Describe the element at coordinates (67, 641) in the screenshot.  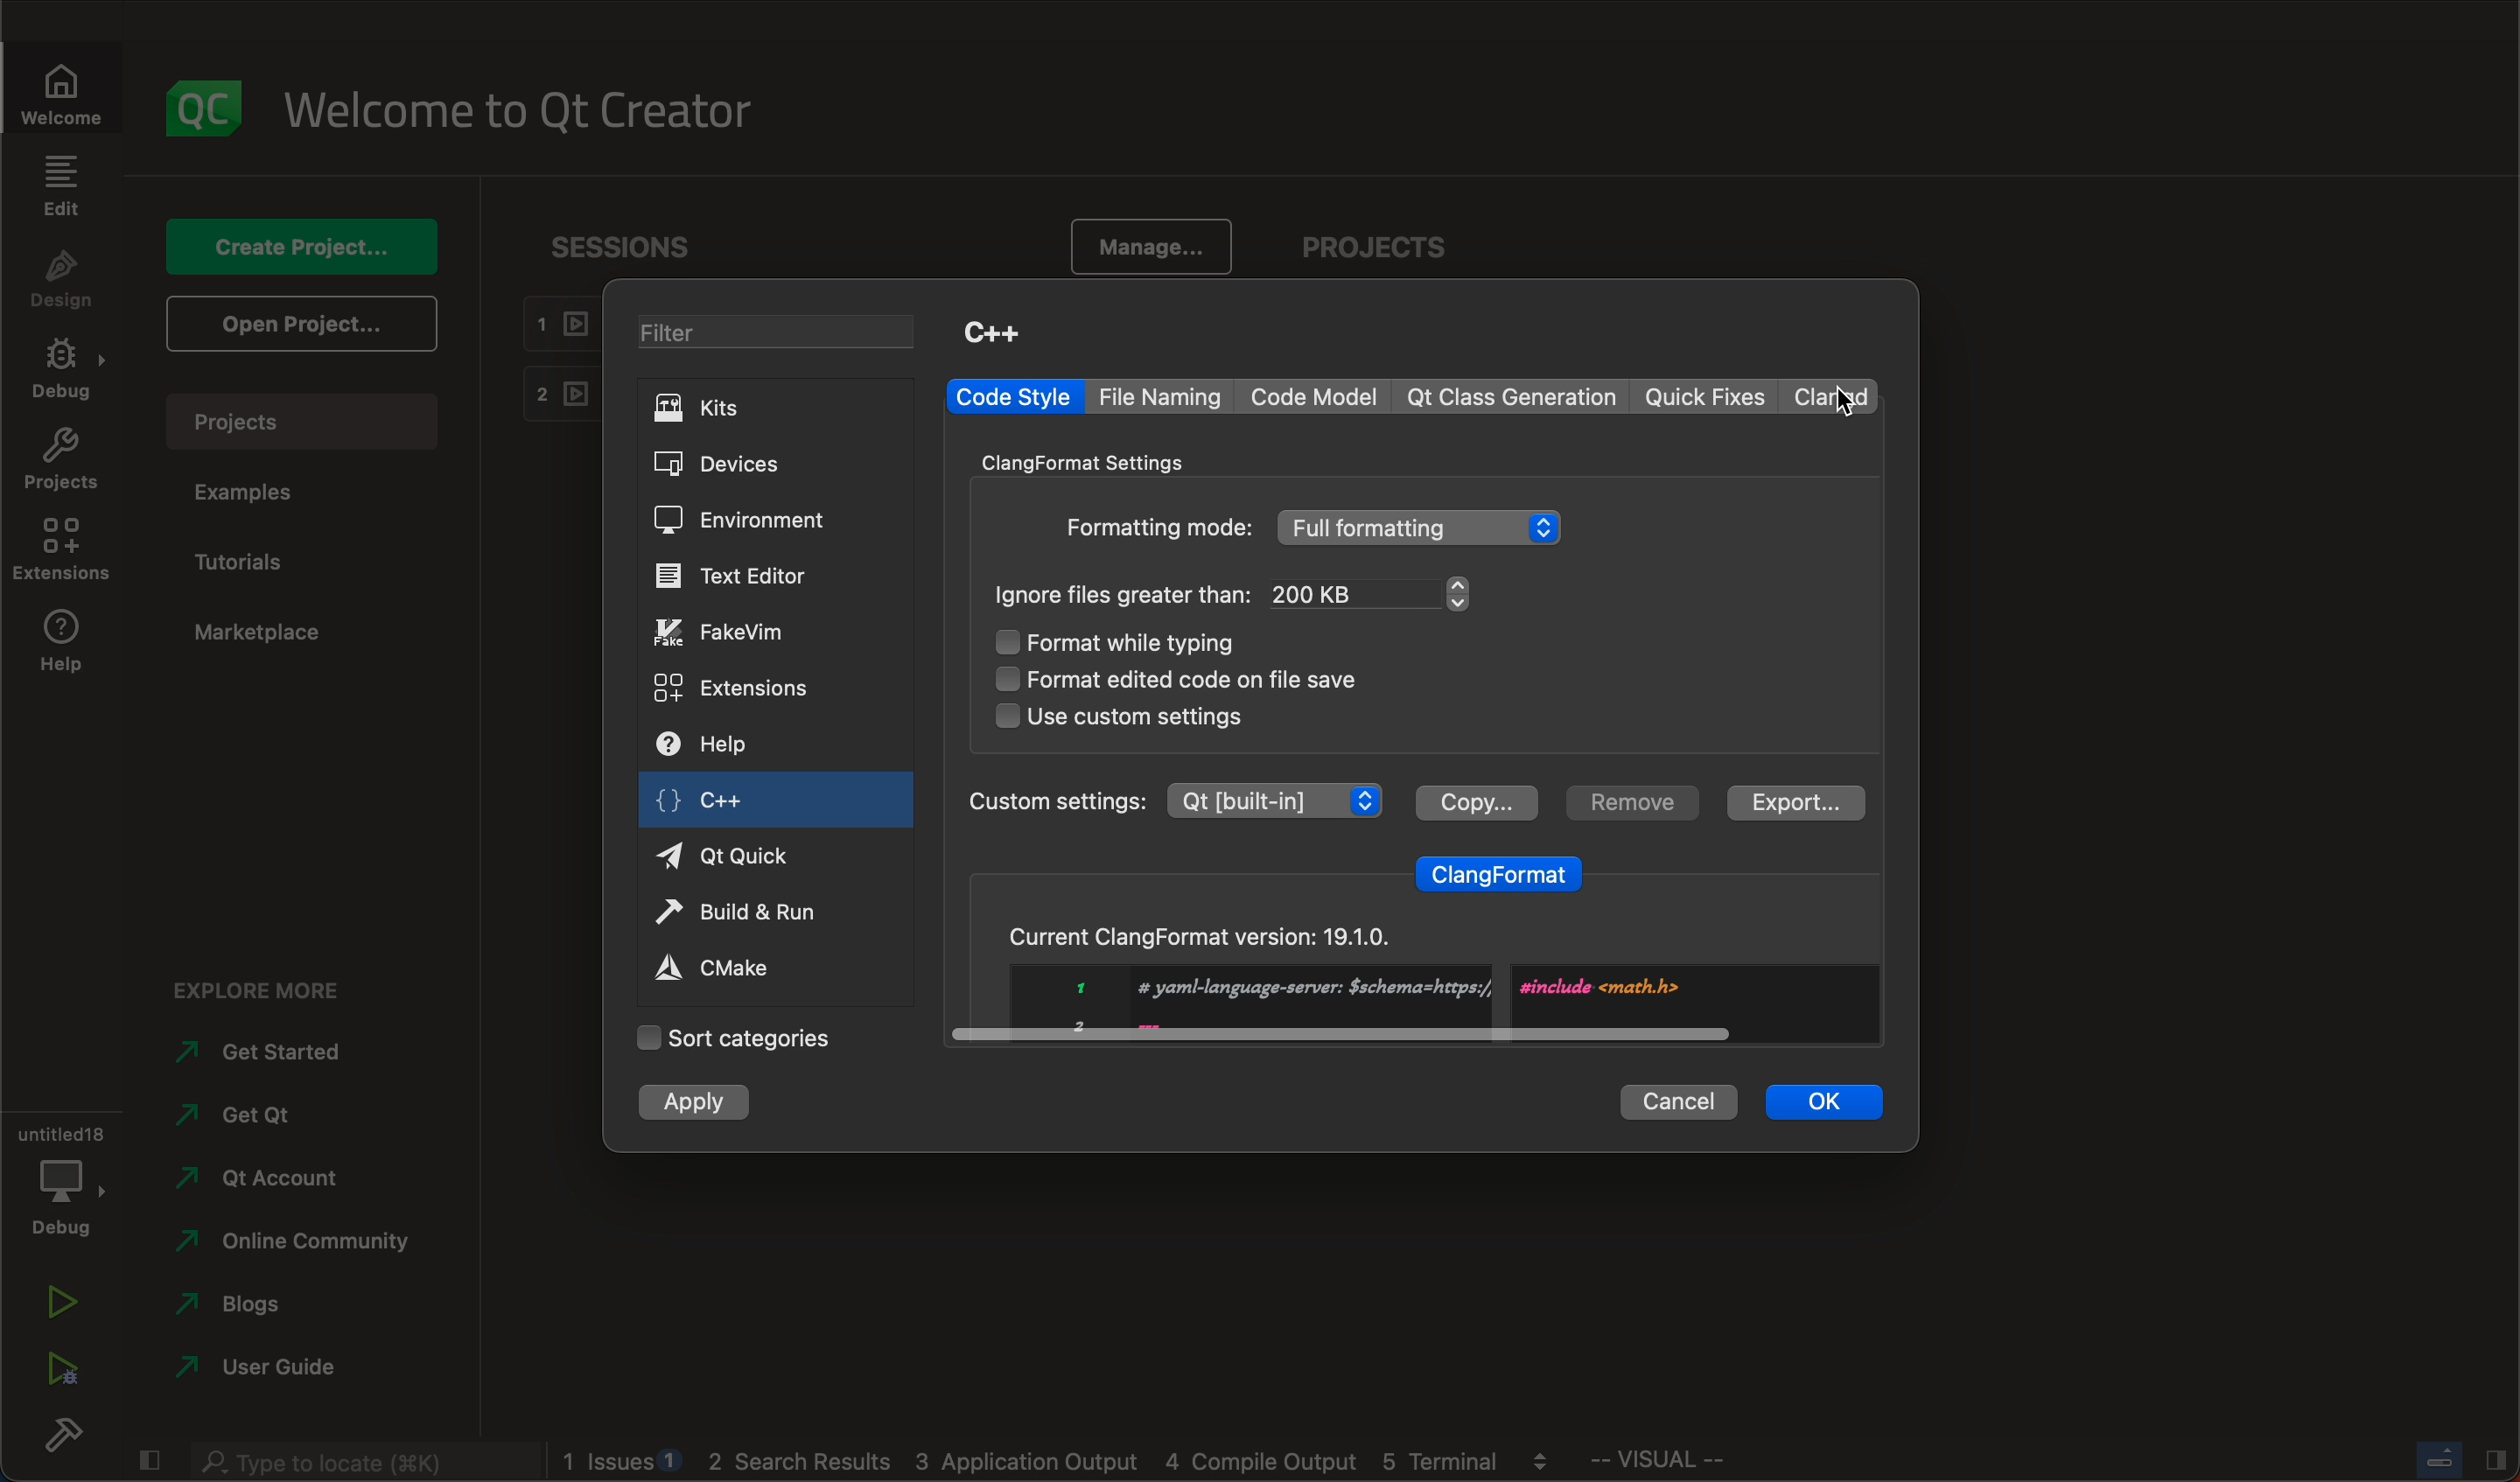
I see `help` at that location.